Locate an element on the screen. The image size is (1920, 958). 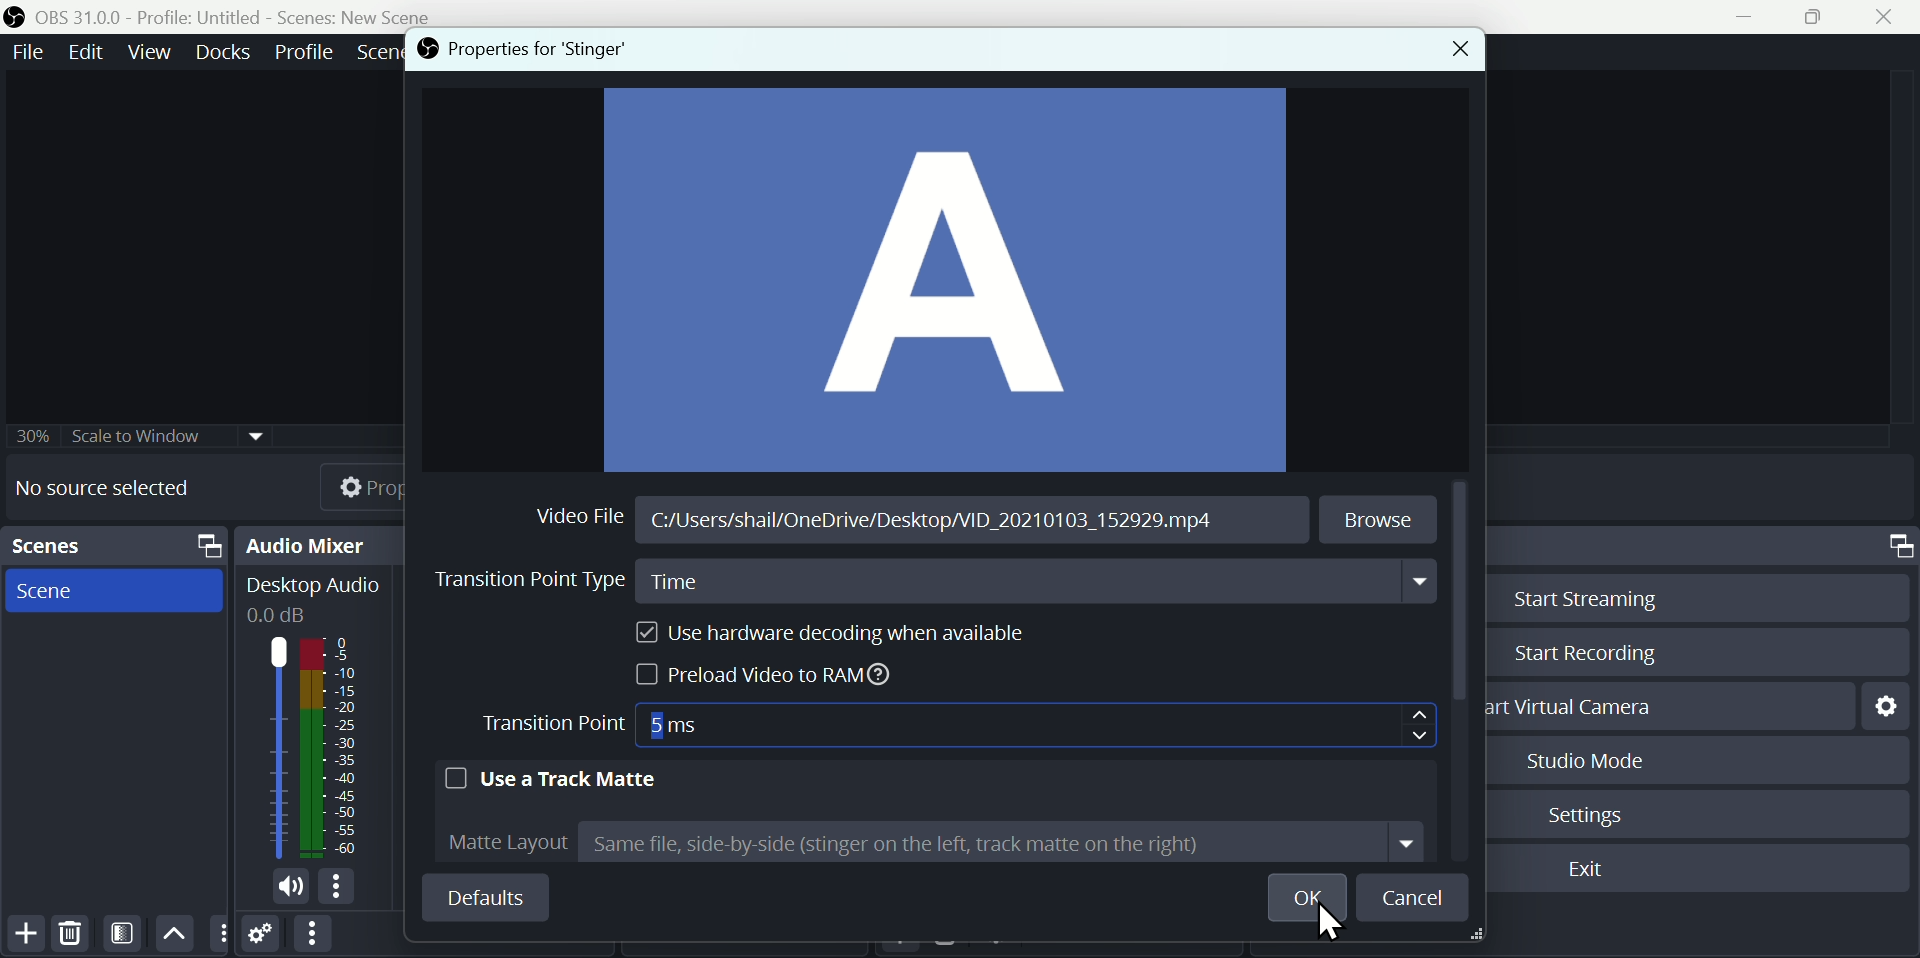
Use hardware decoding when available is located at coordinates (822, 633).